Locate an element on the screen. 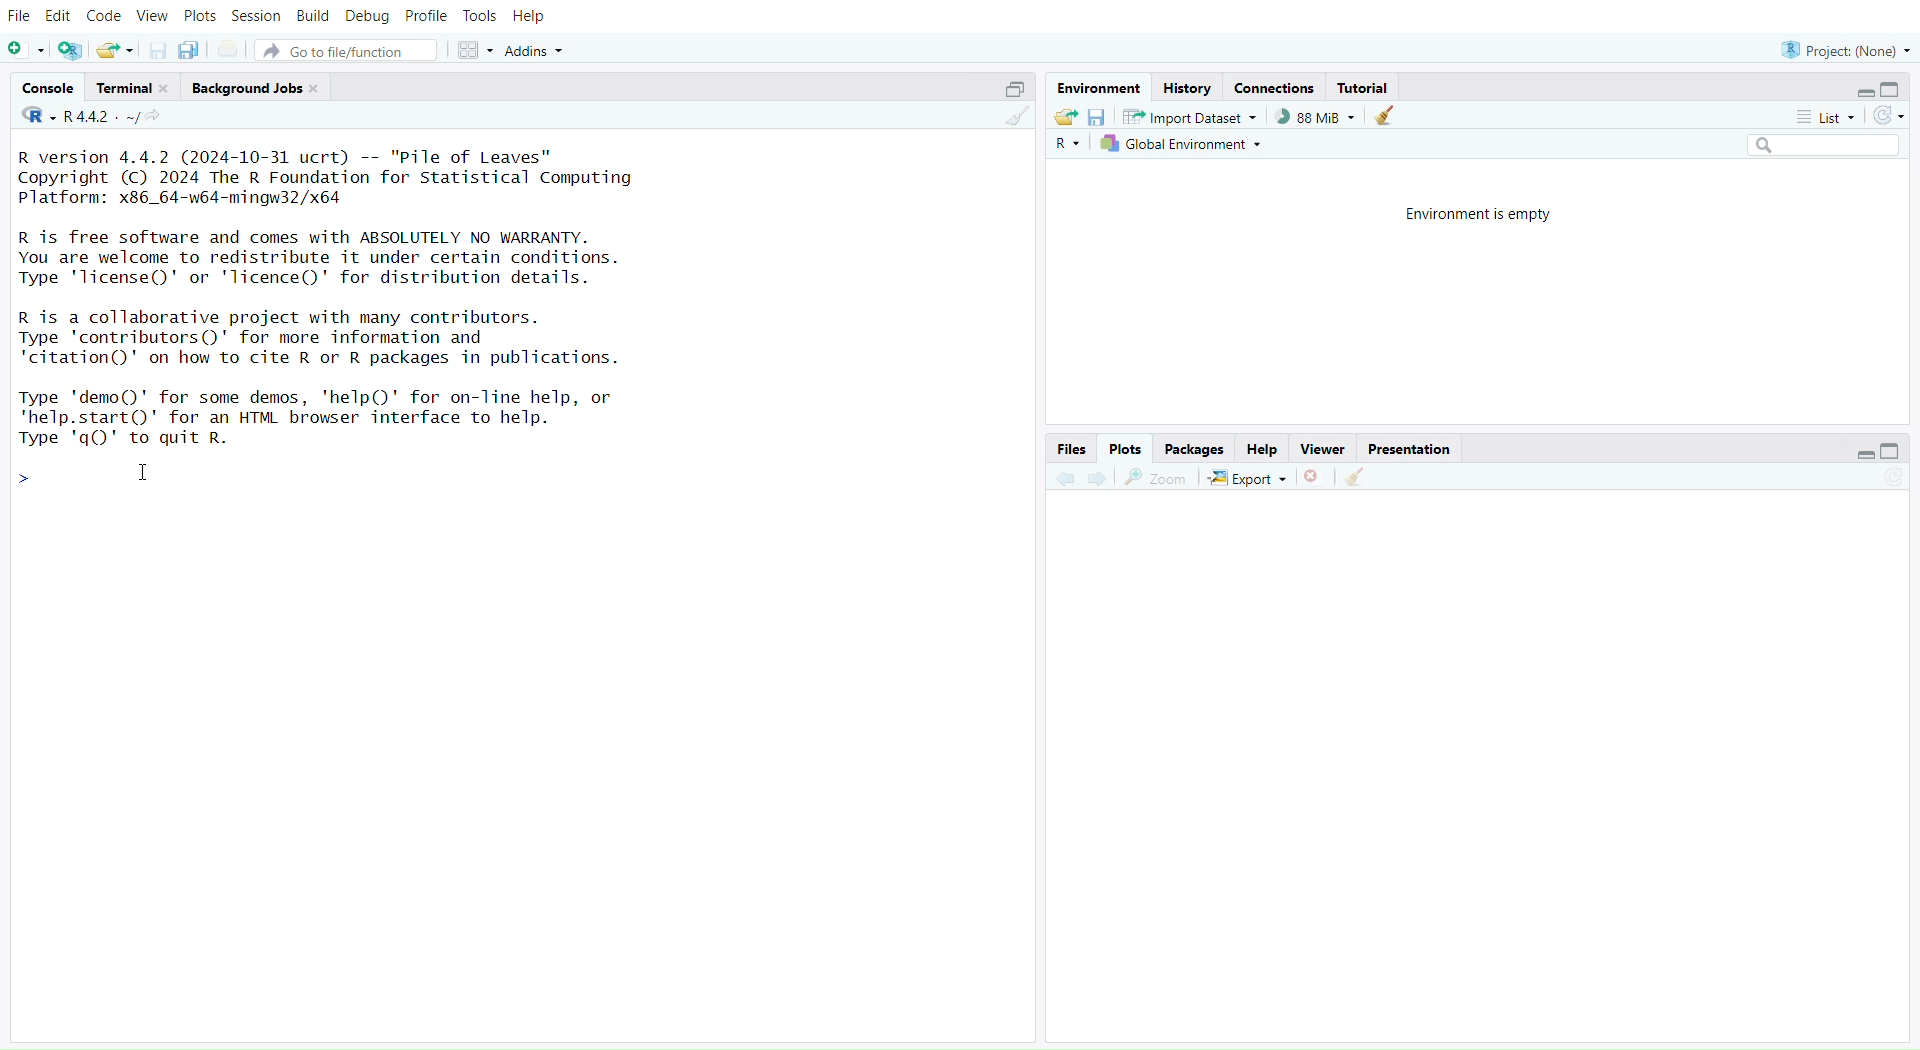 The height and width of the screenshot is (1050, 1920). refresh list is located at coordinates (1888, 114).